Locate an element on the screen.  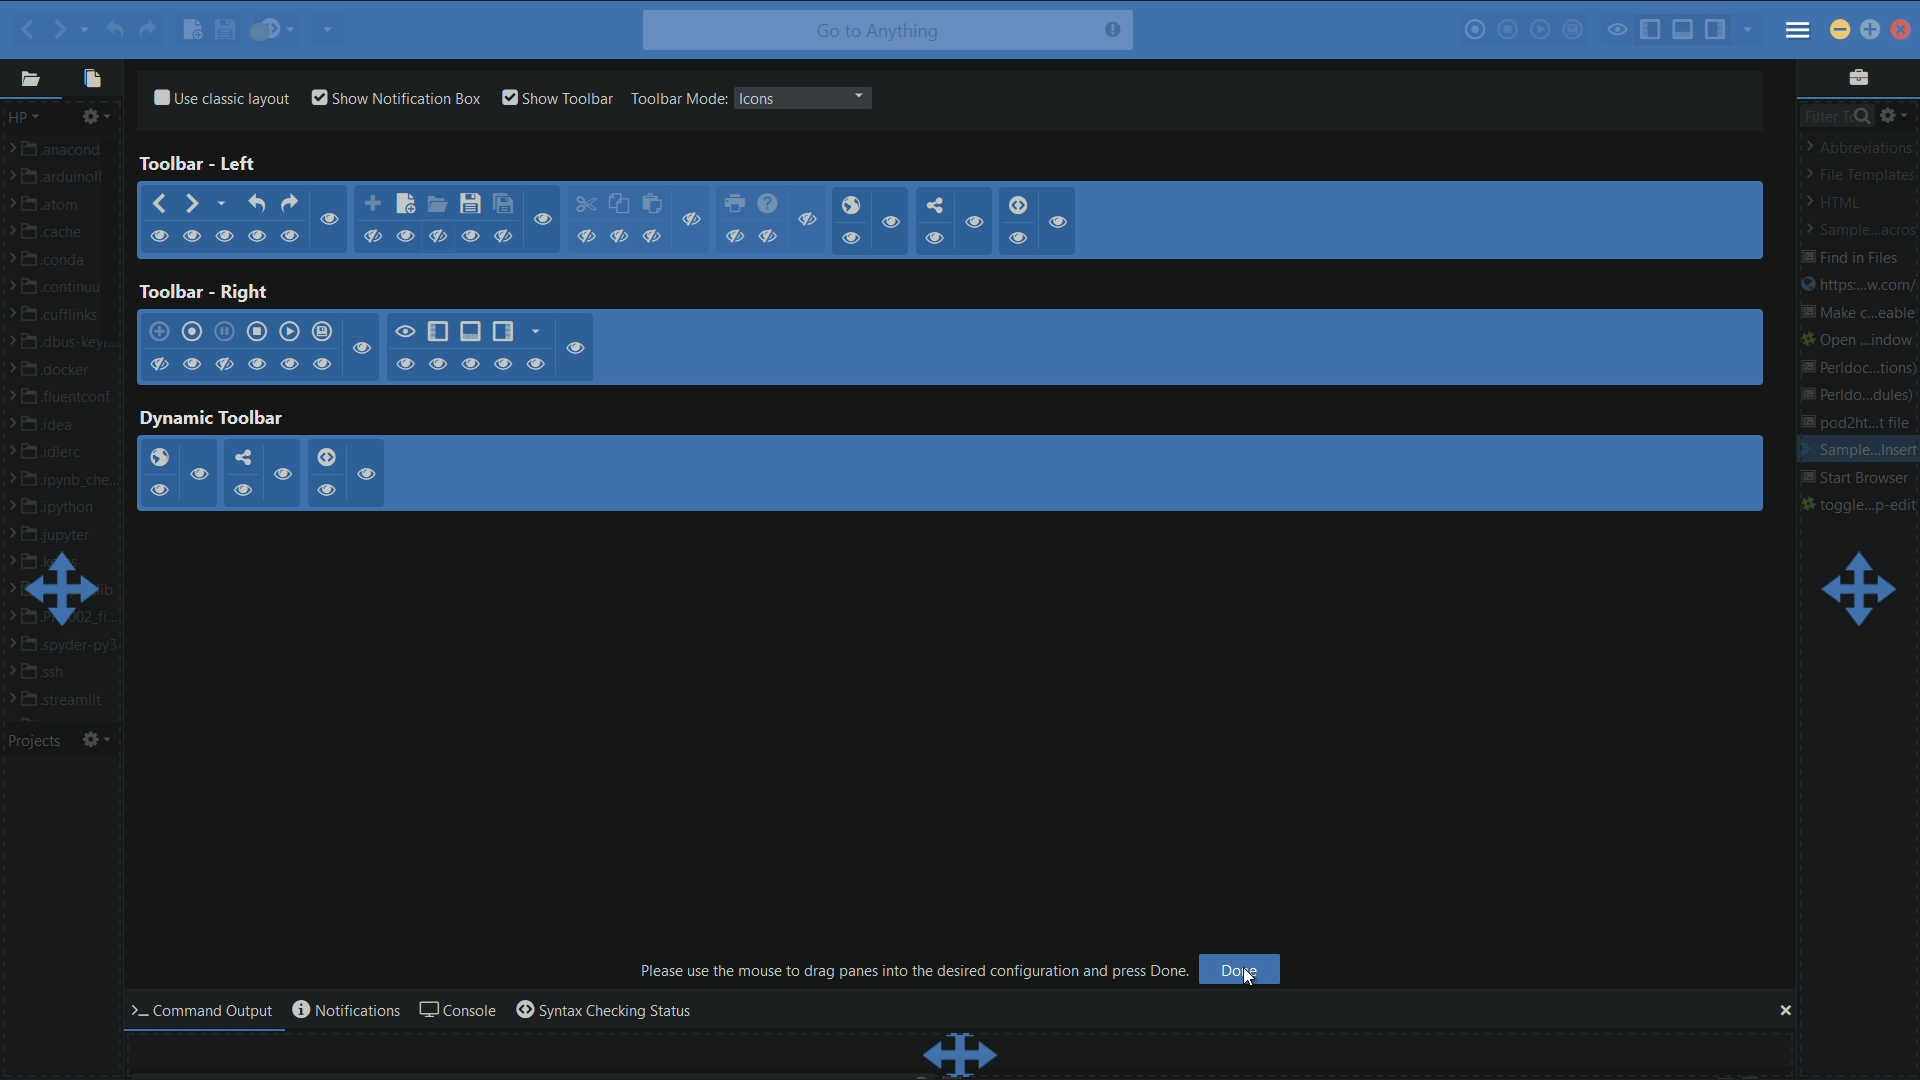
hide/show is located at coordinates (243, 488).